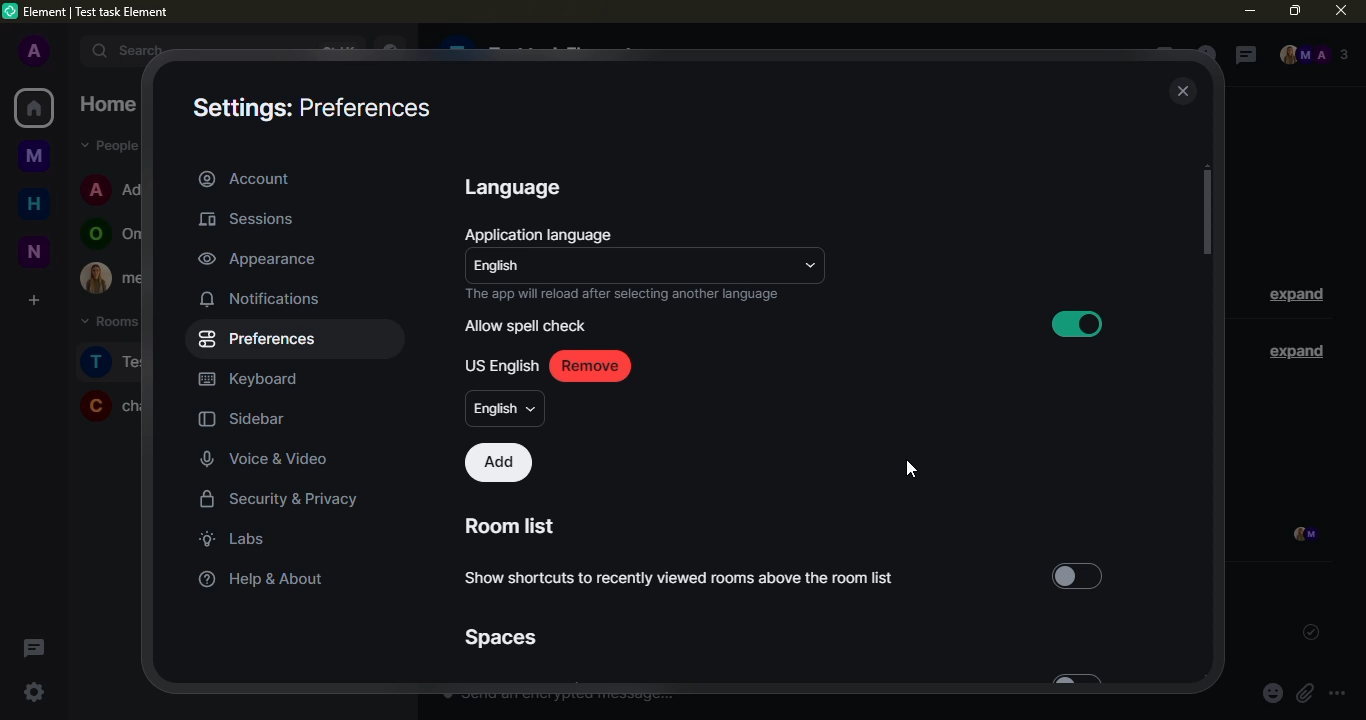 Image resolution: width=1366 pixels, height=720 pixels. Describe the element at coordinates (34, 108) in the screenshot. I see `home` at that location.